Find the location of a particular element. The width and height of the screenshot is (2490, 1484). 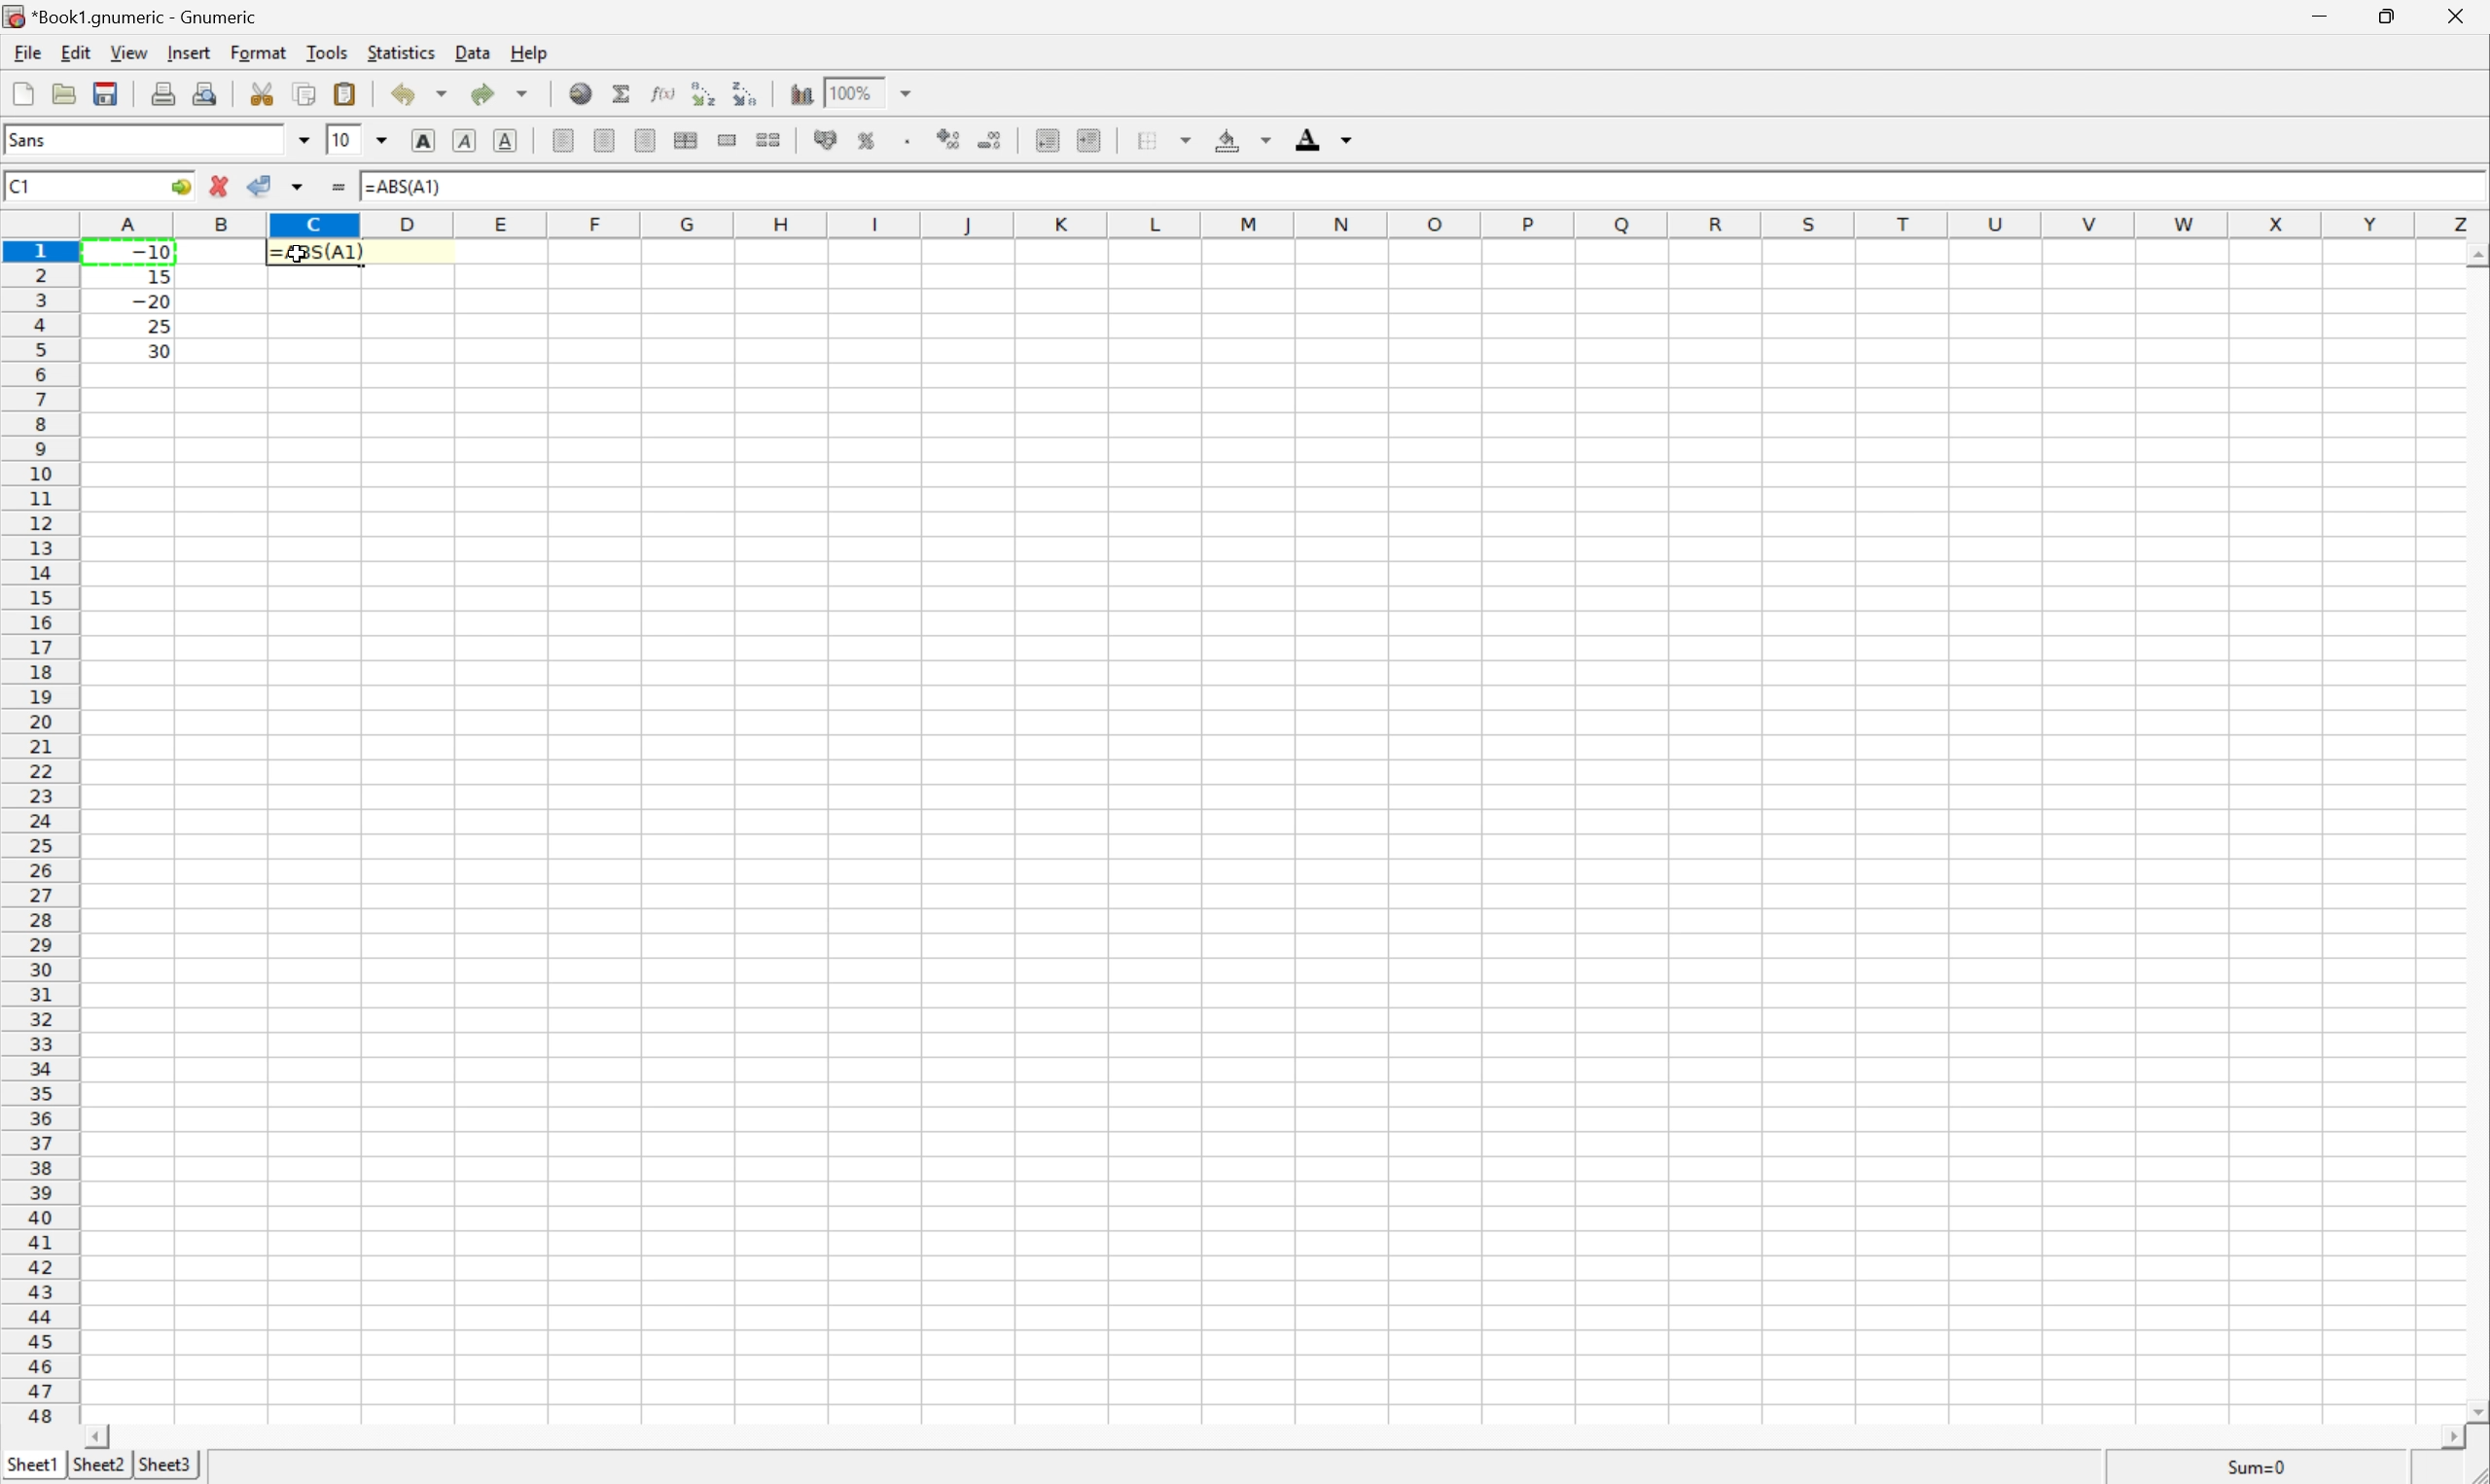

Copy the selection is located at coordinates (269, 87).